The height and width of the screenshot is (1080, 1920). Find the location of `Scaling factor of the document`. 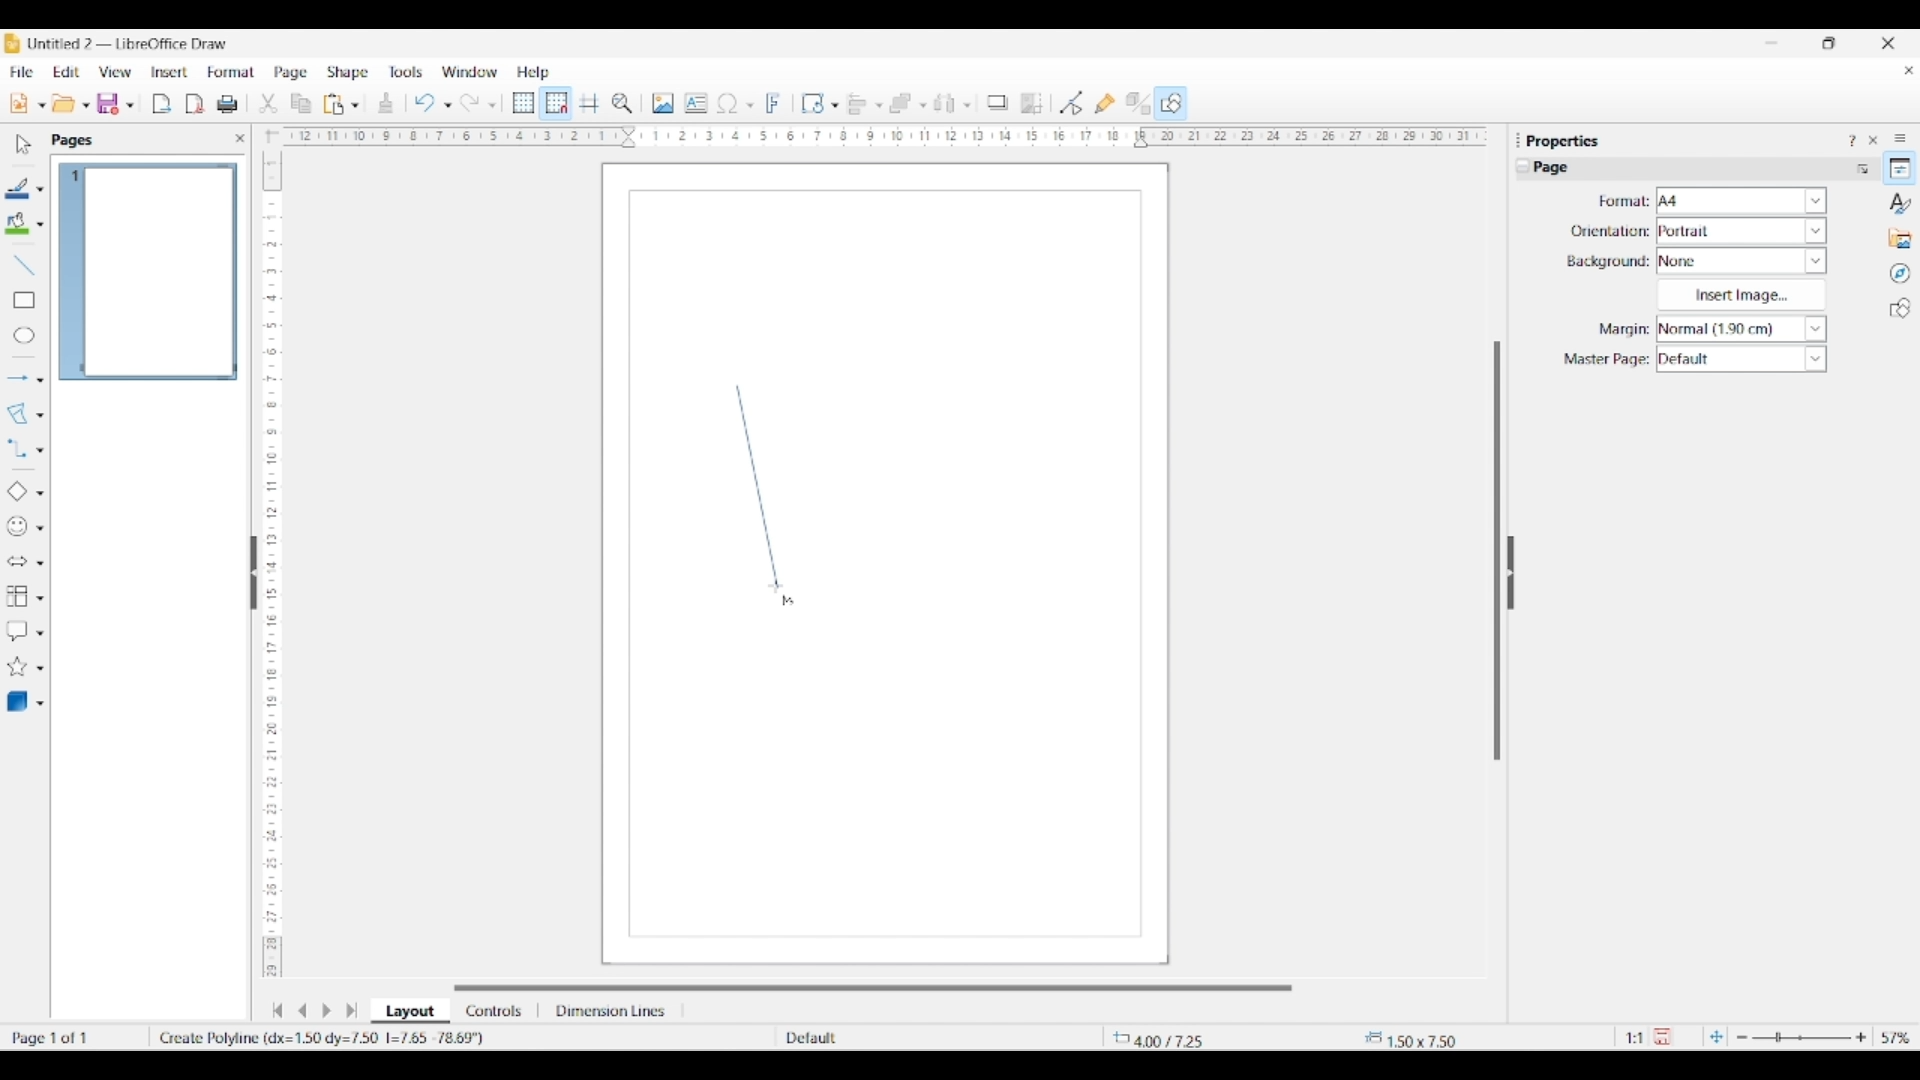

Scaling factor of the document is located at coordinates (1635, 1038).